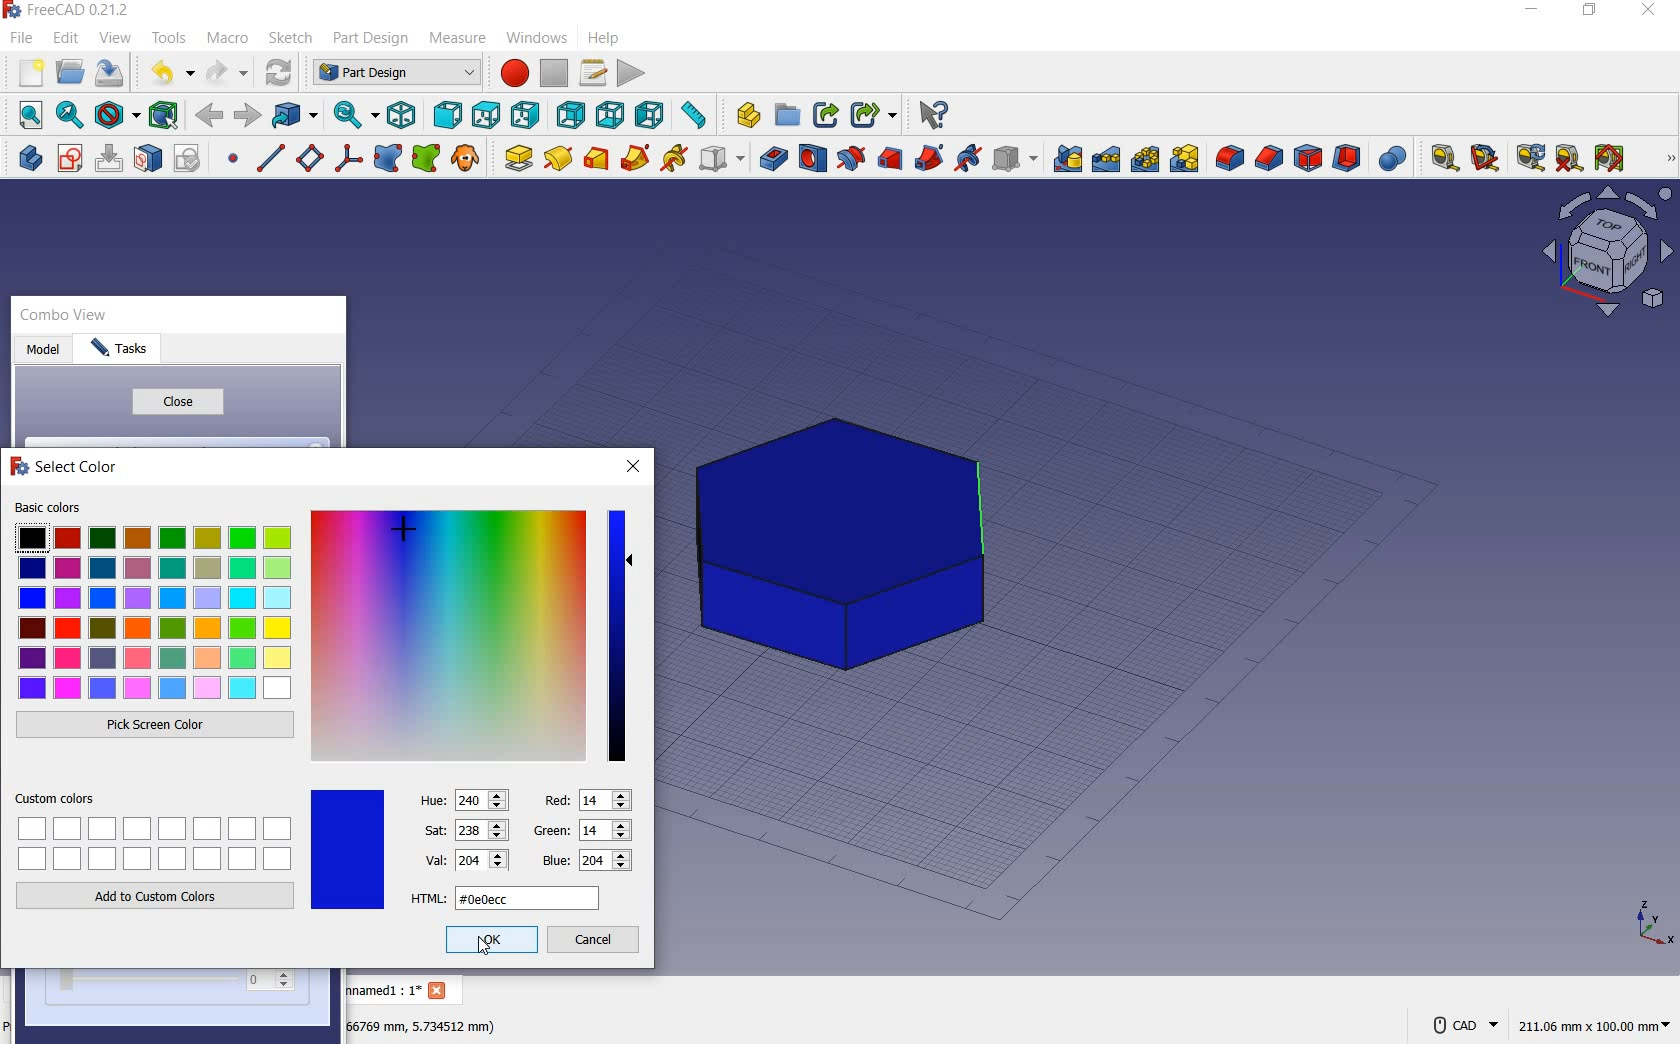 The image size is (1680, 1044). Describe the element at coordinates (157, 831) in the screenshot. I see `custom colors` at that location.